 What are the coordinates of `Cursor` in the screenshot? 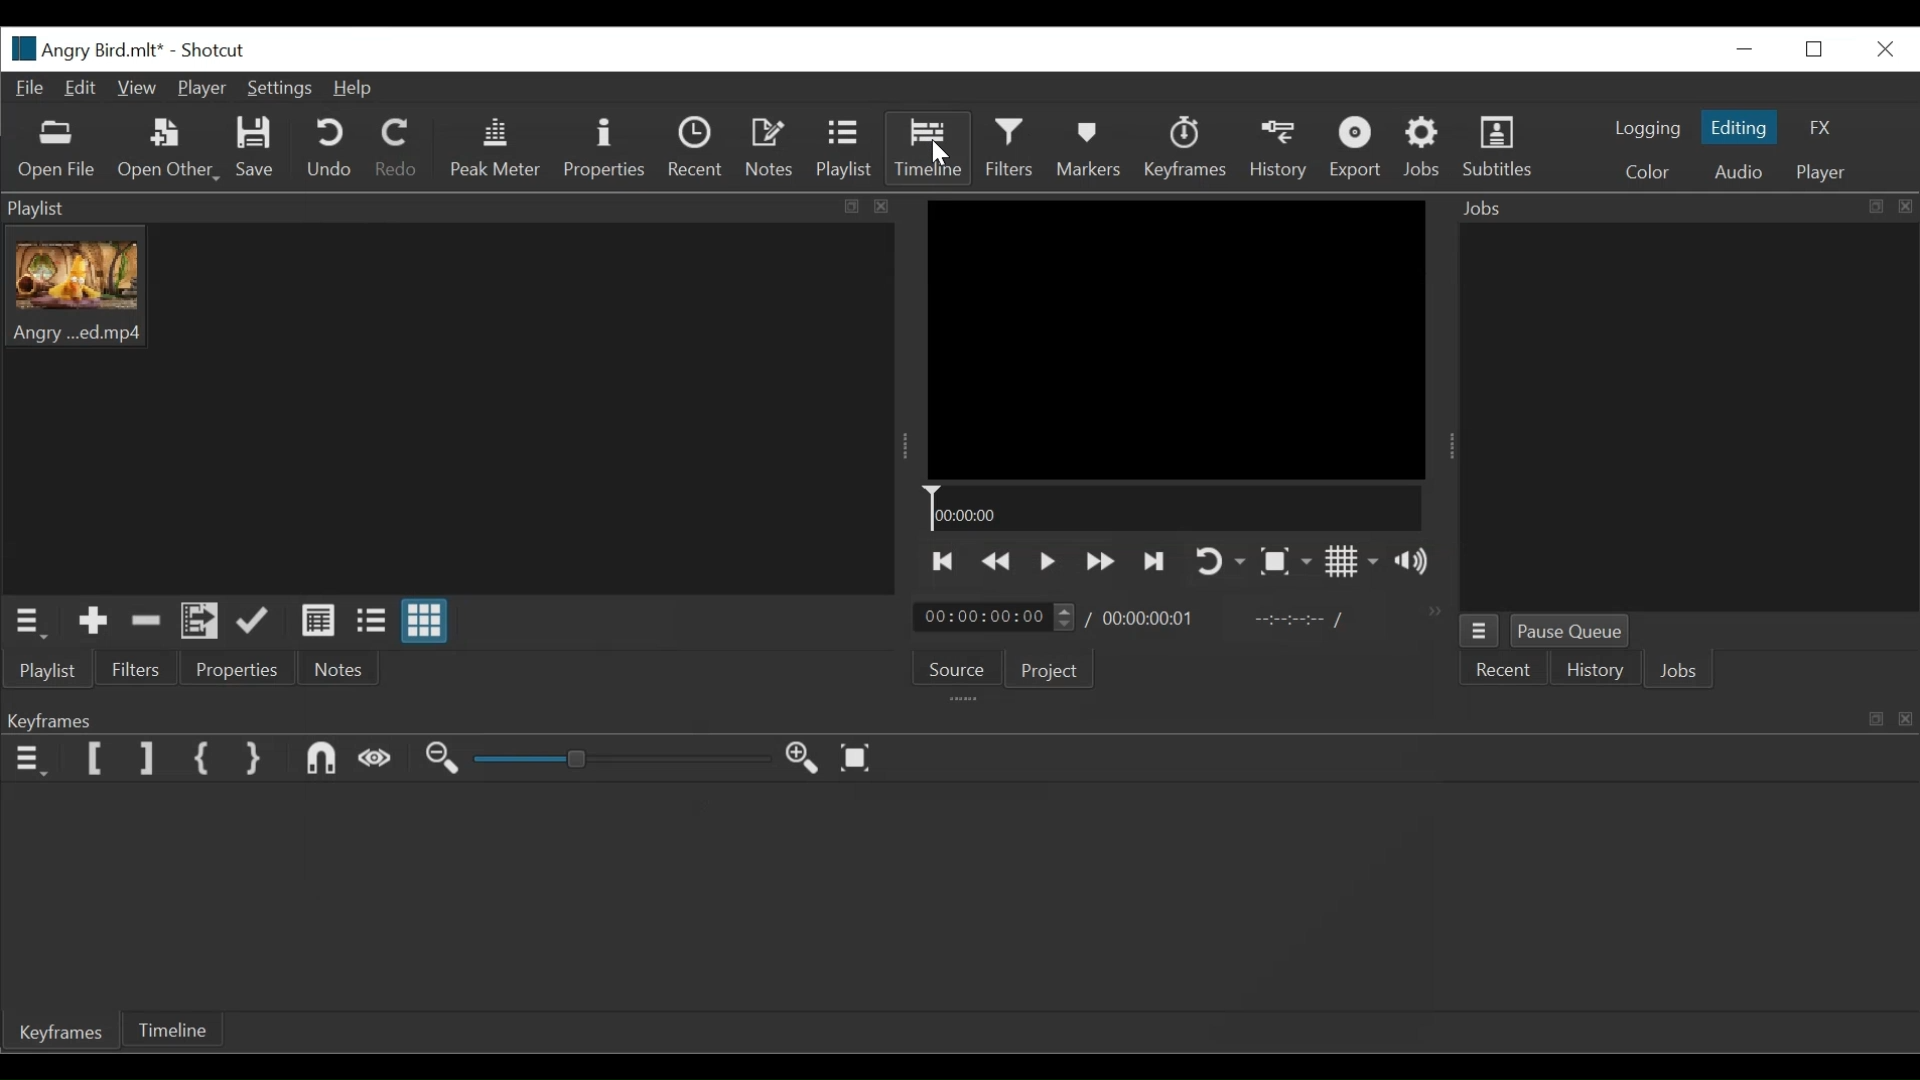 It's located at (944, 154).